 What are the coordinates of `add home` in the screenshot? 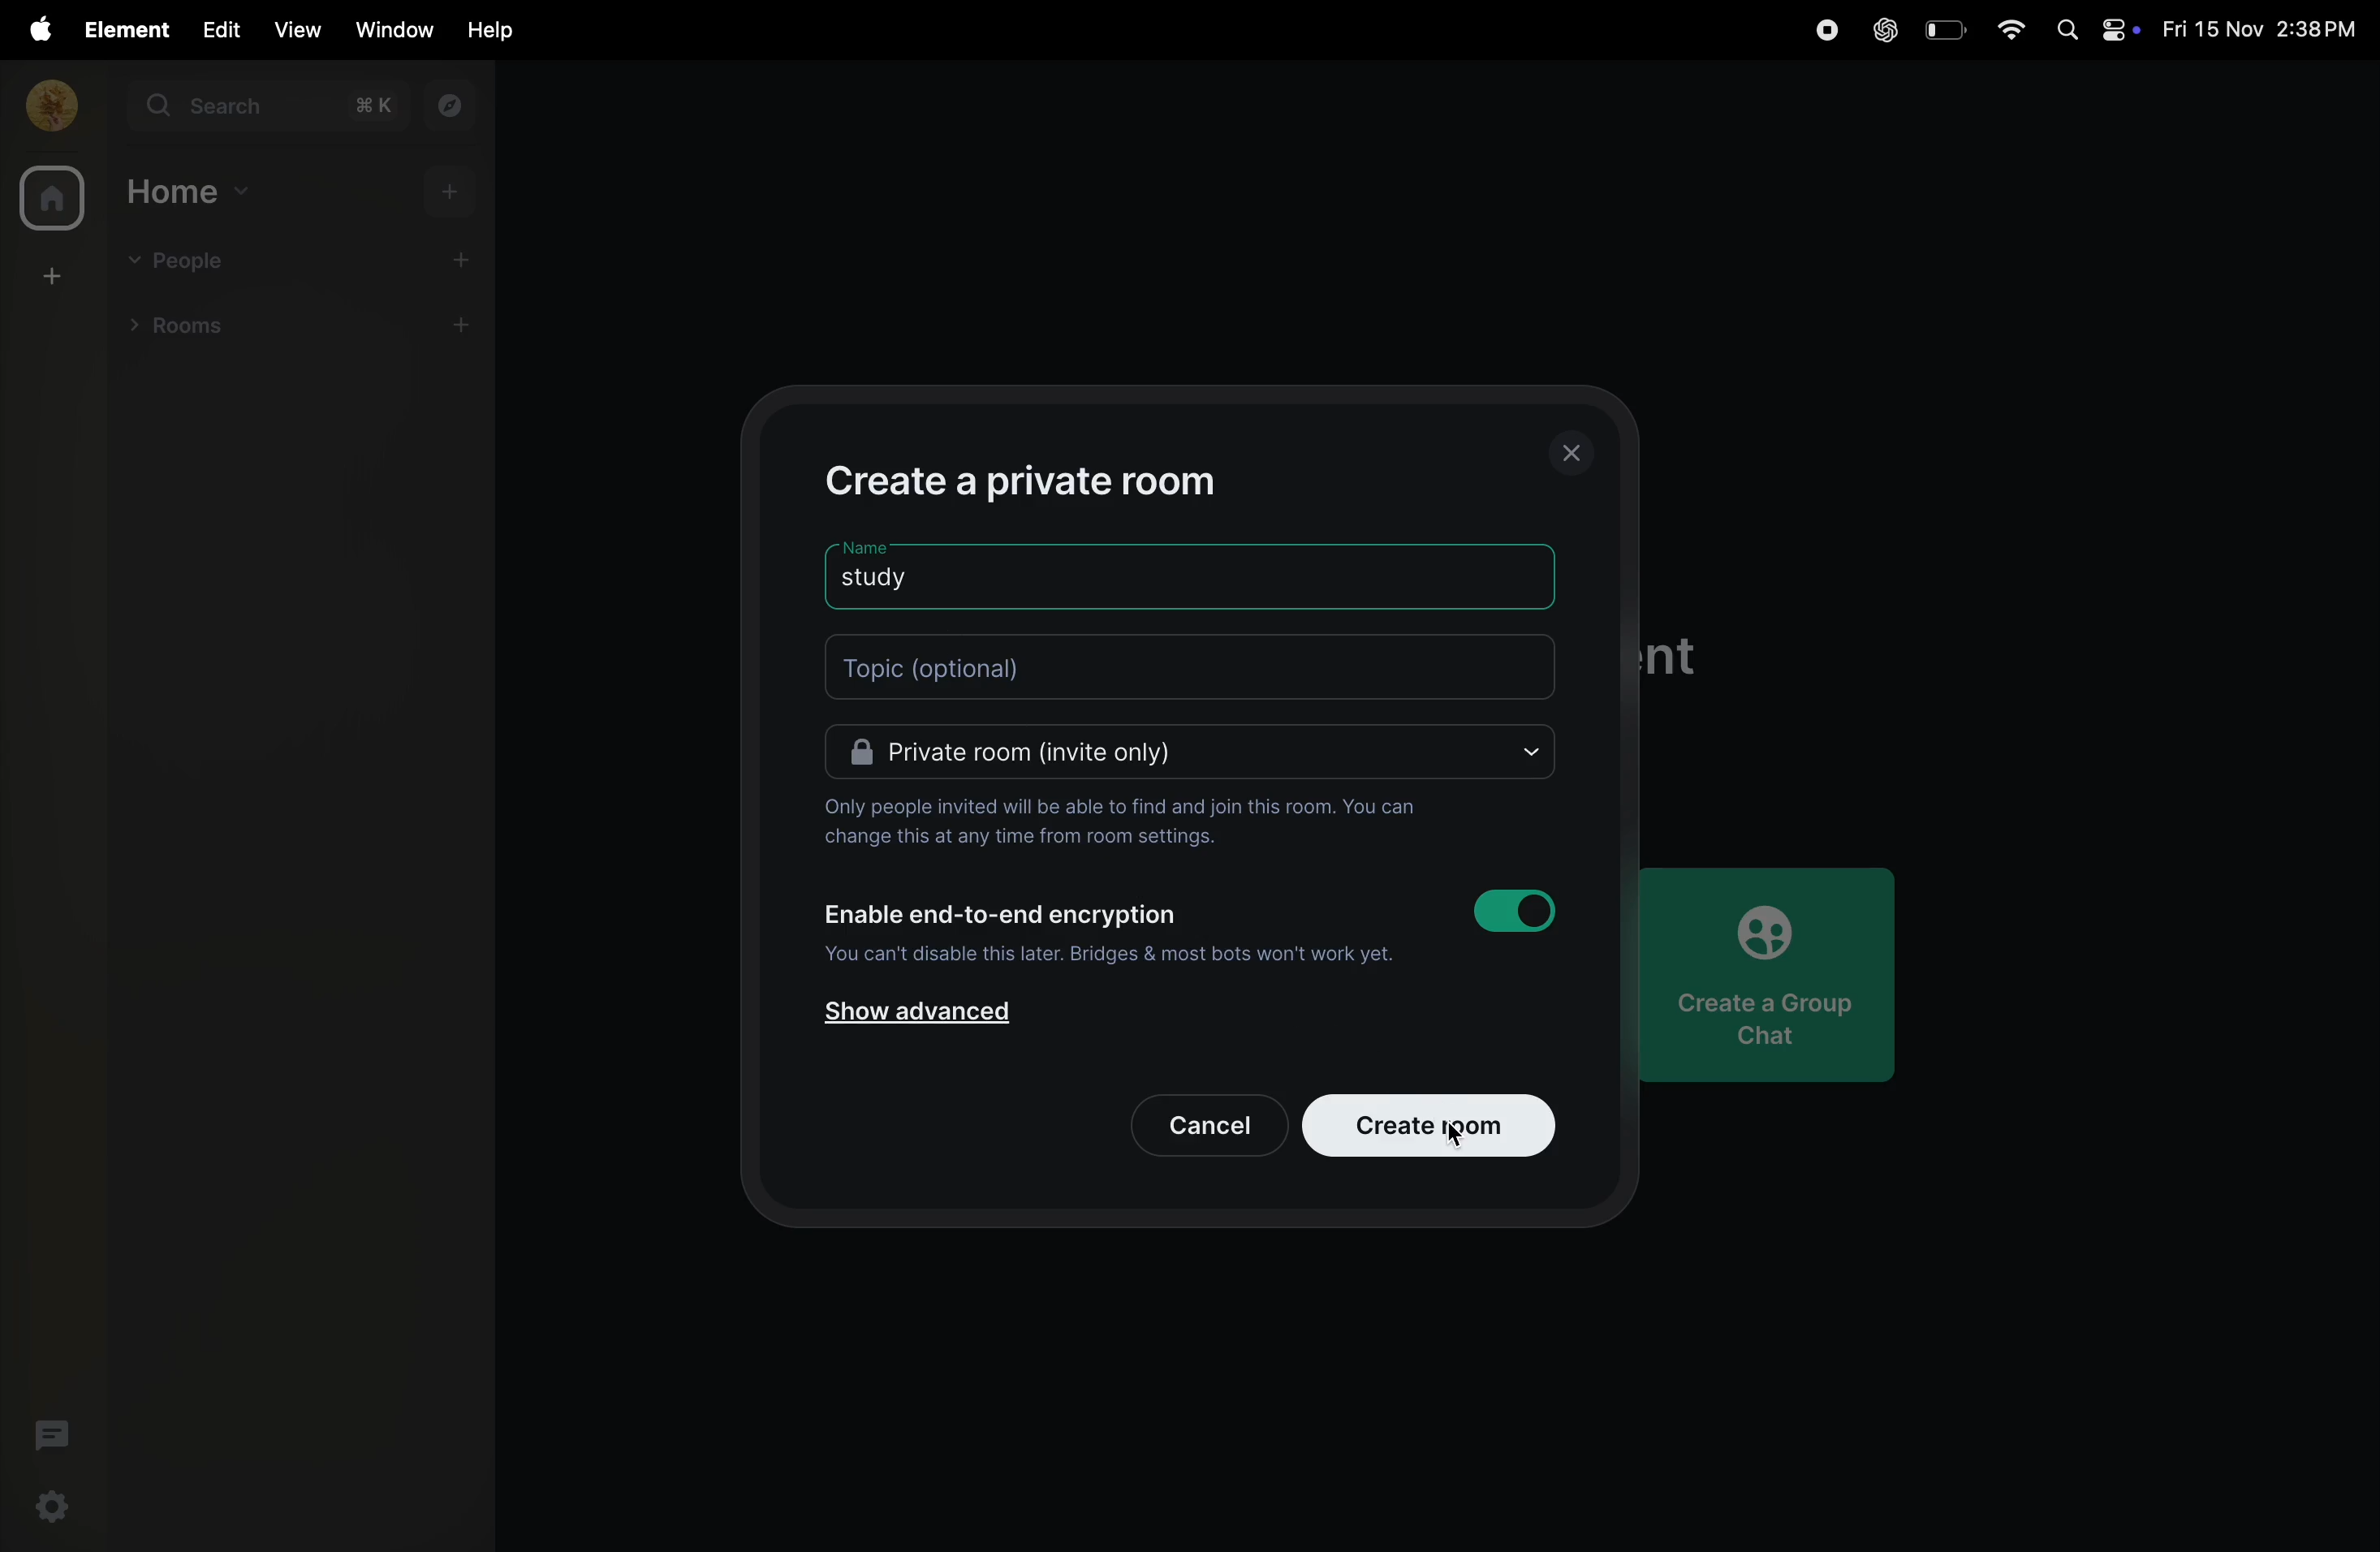 It's located at (454, 190).